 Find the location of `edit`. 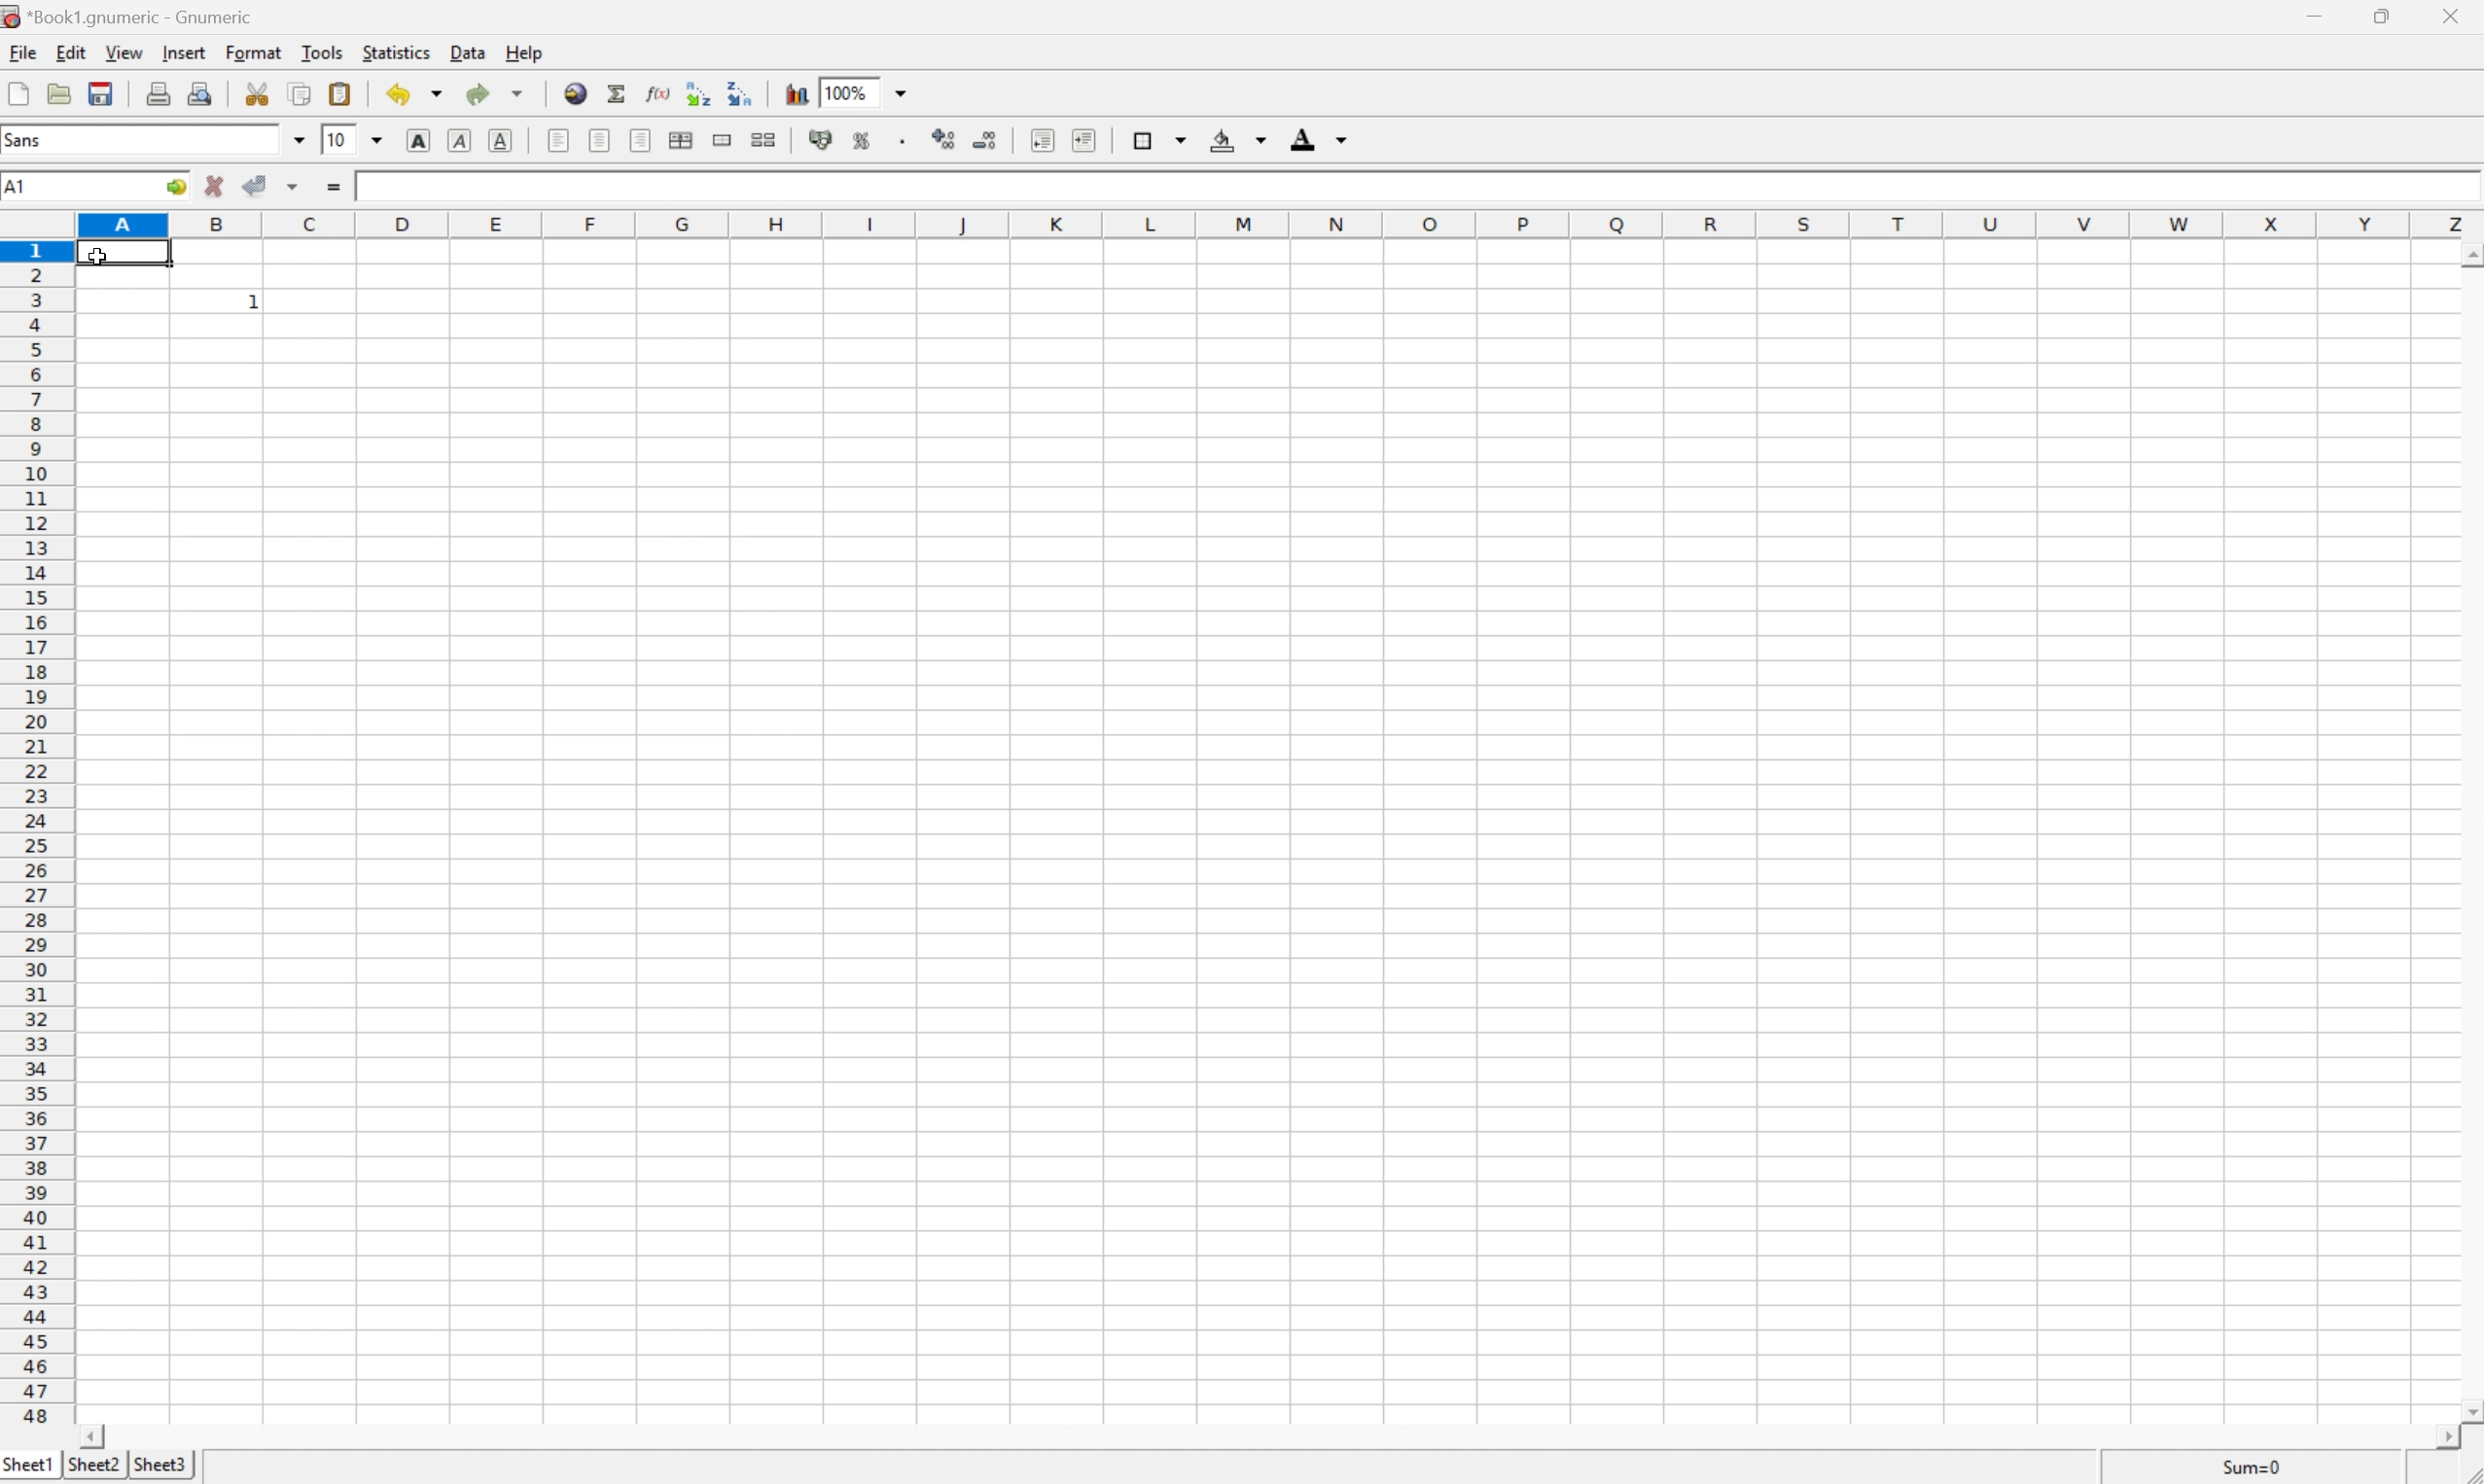

edit is located at coordinates (73, 55).